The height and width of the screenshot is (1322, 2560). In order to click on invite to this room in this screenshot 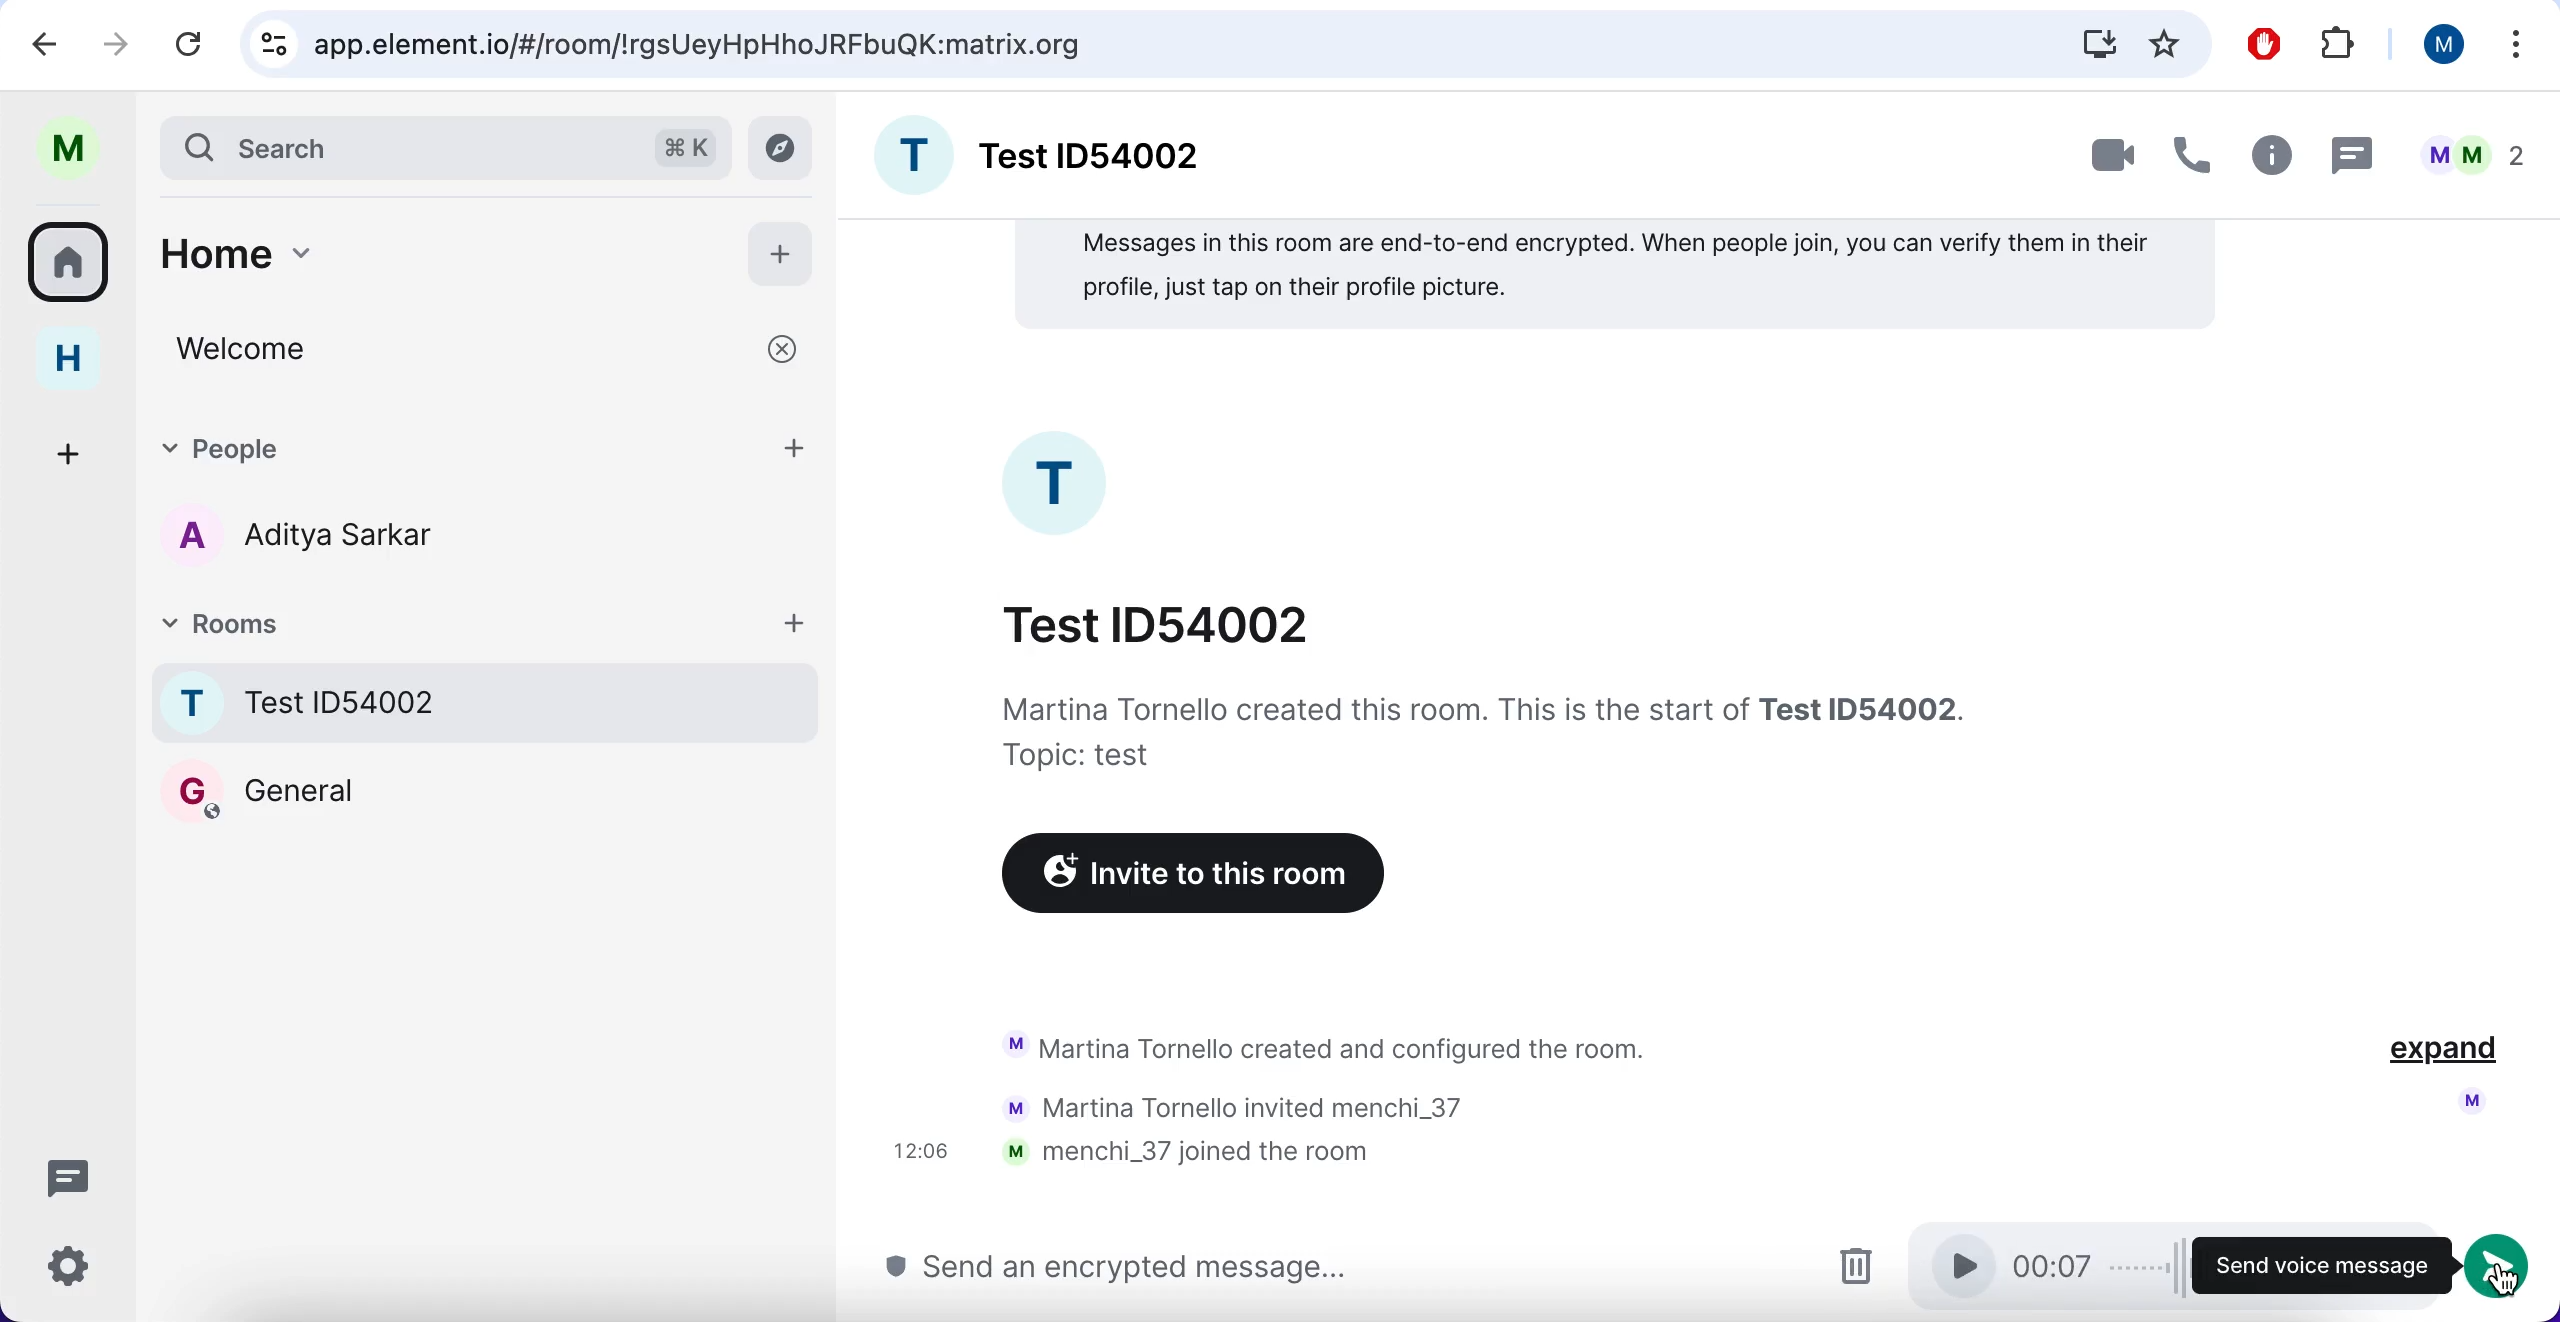, I will do `click(1185, 877)`.